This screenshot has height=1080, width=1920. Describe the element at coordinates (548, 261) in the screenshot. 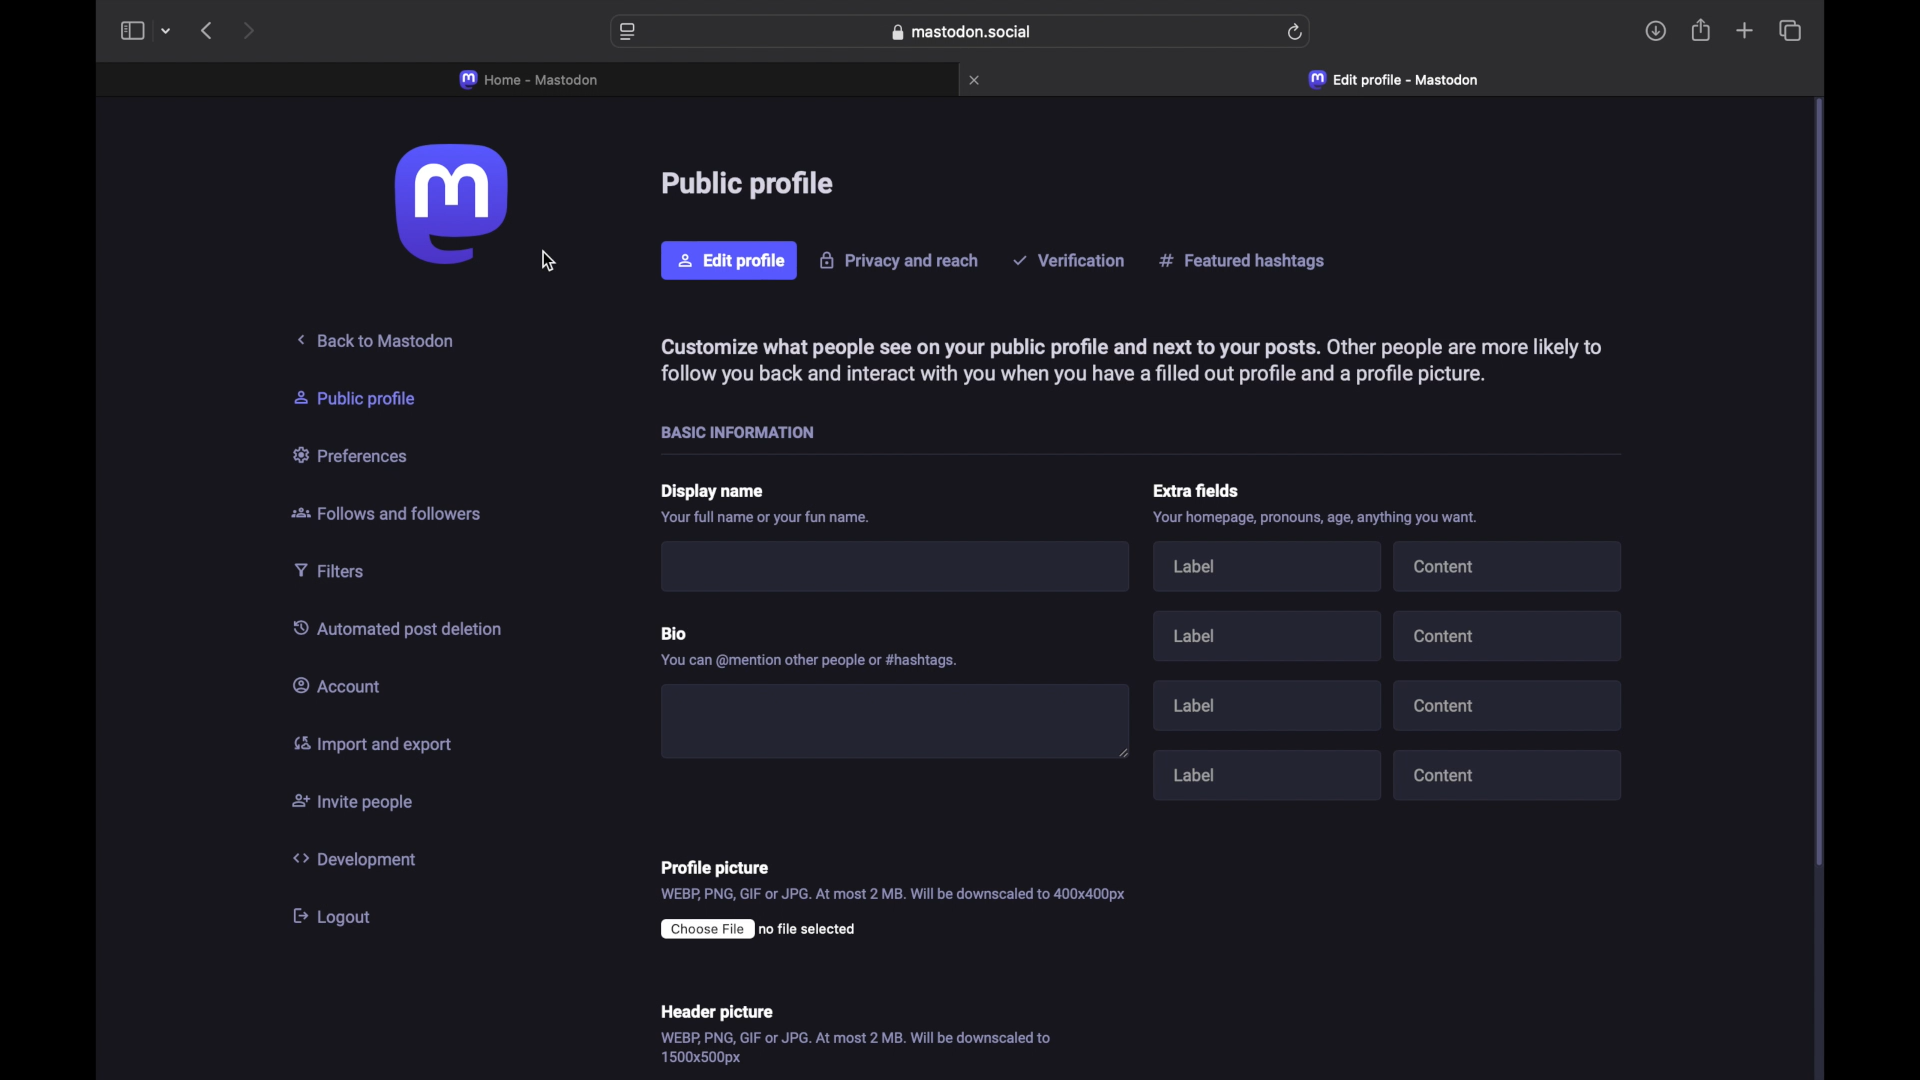

I see `cursor` at that location.